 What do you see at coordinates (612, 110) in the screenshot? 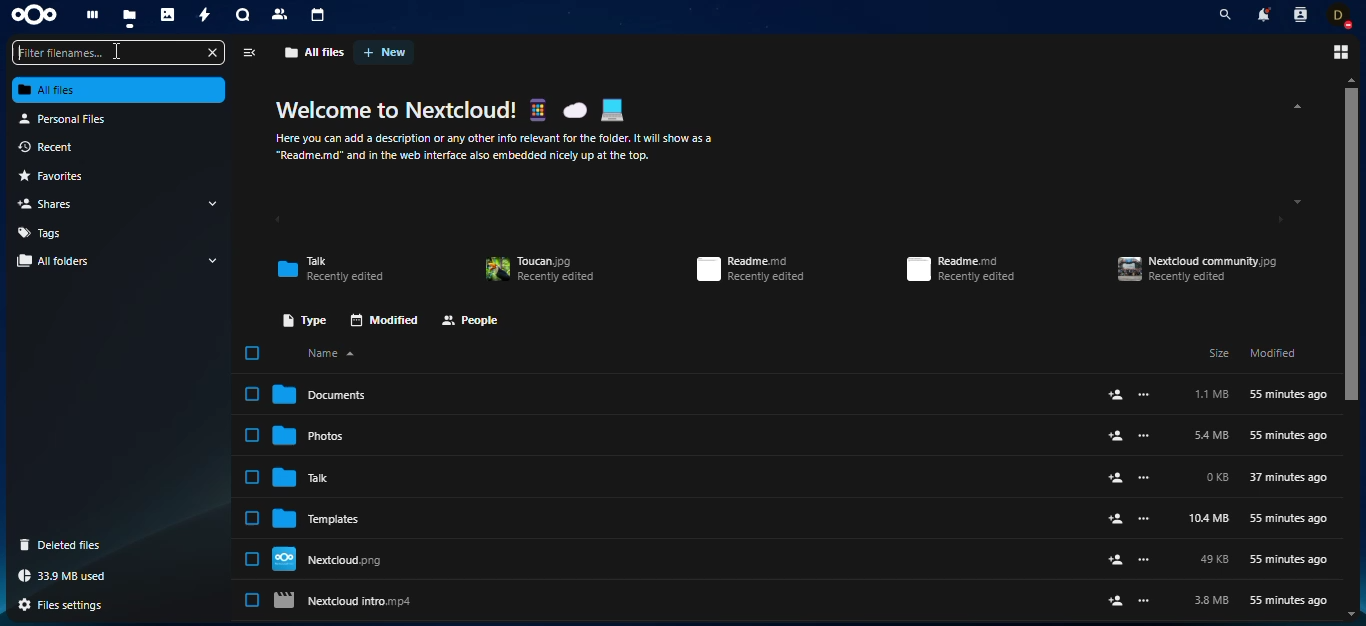
I see `Laptop emoji` at bounding box center [612, 110].